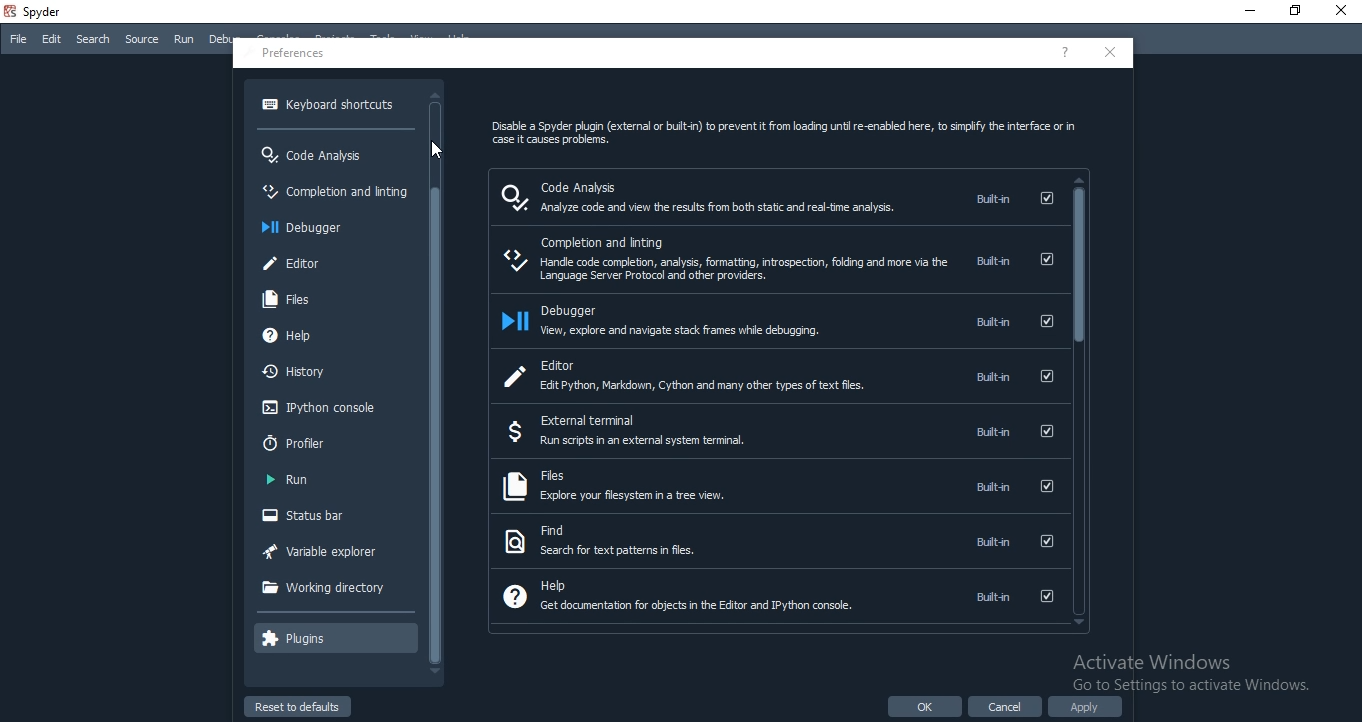 Image resolution: width=1362 pixels, height=722 pixels. What do you see at coordinates (539, 478) in the screenshot?
I see `Files` at bounding box center [539, 478].